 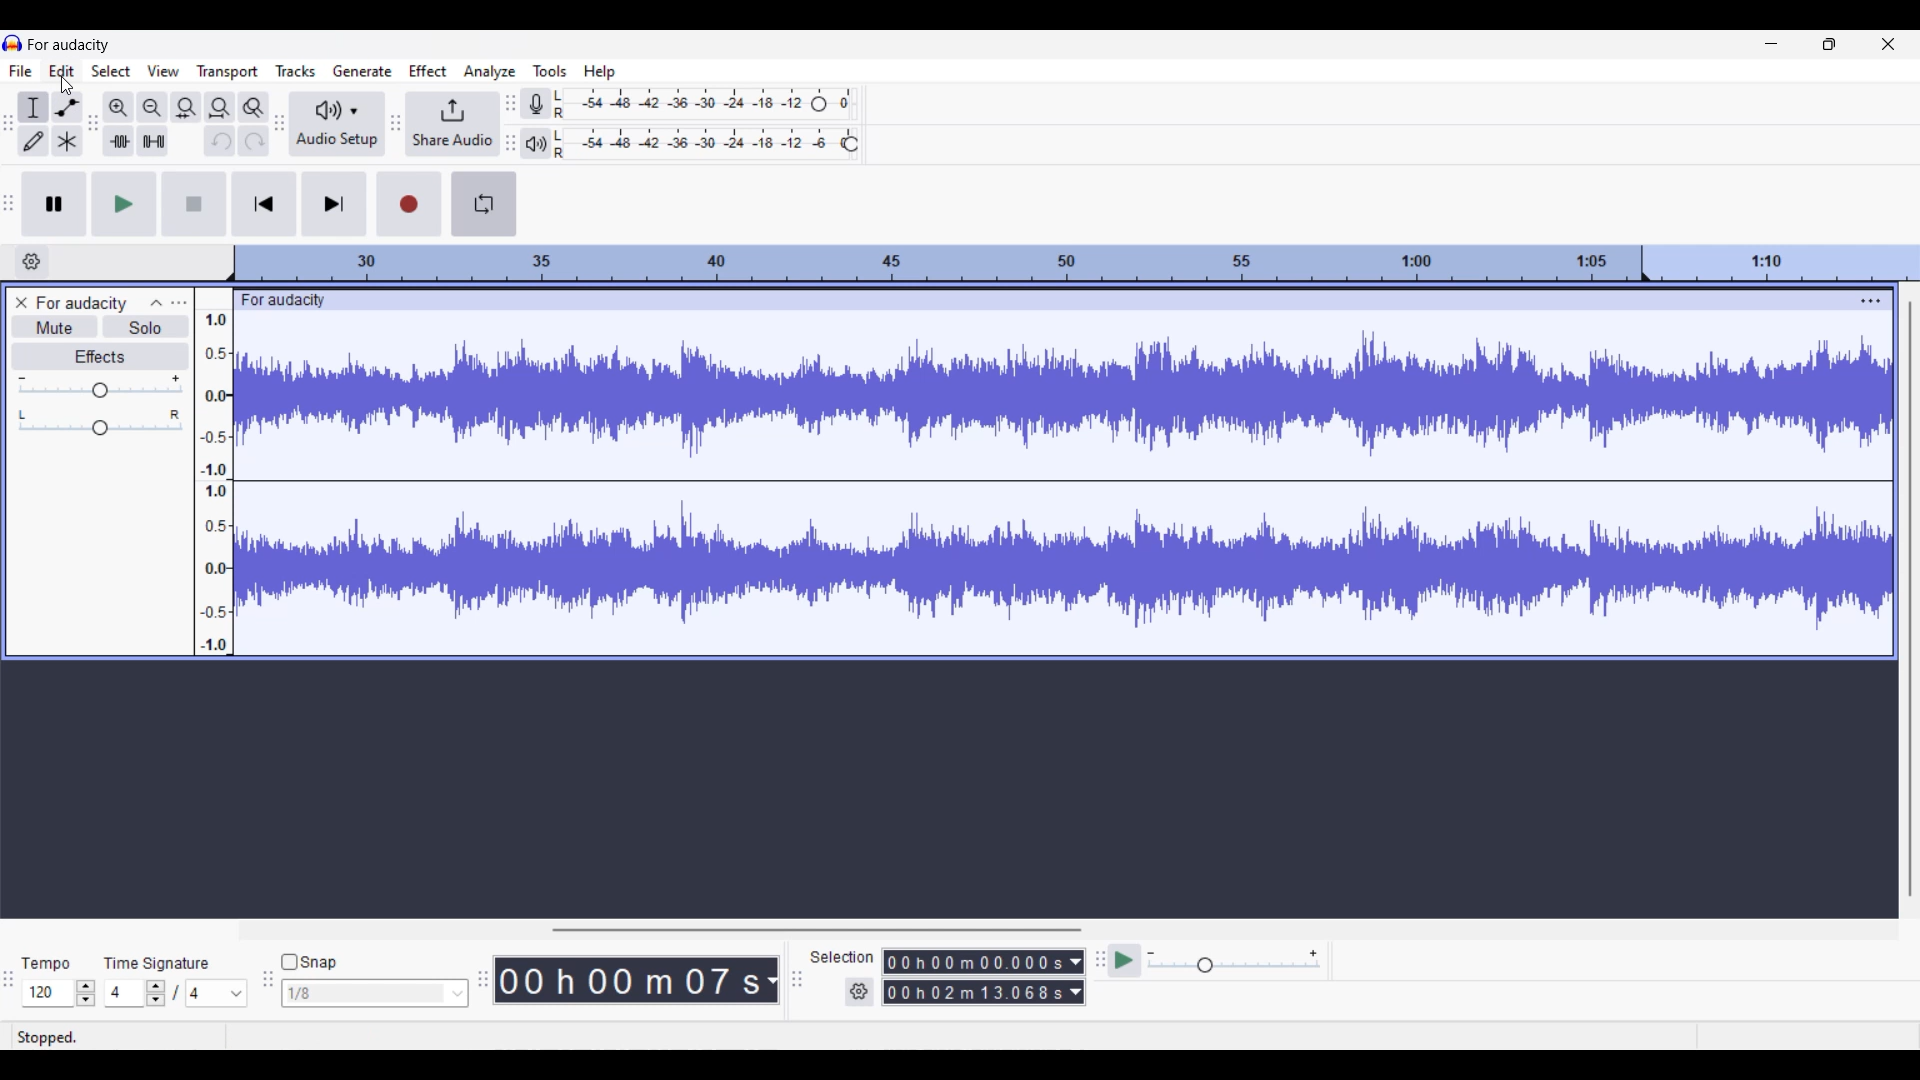 I want to click on 120, so click(x=59, y=993).